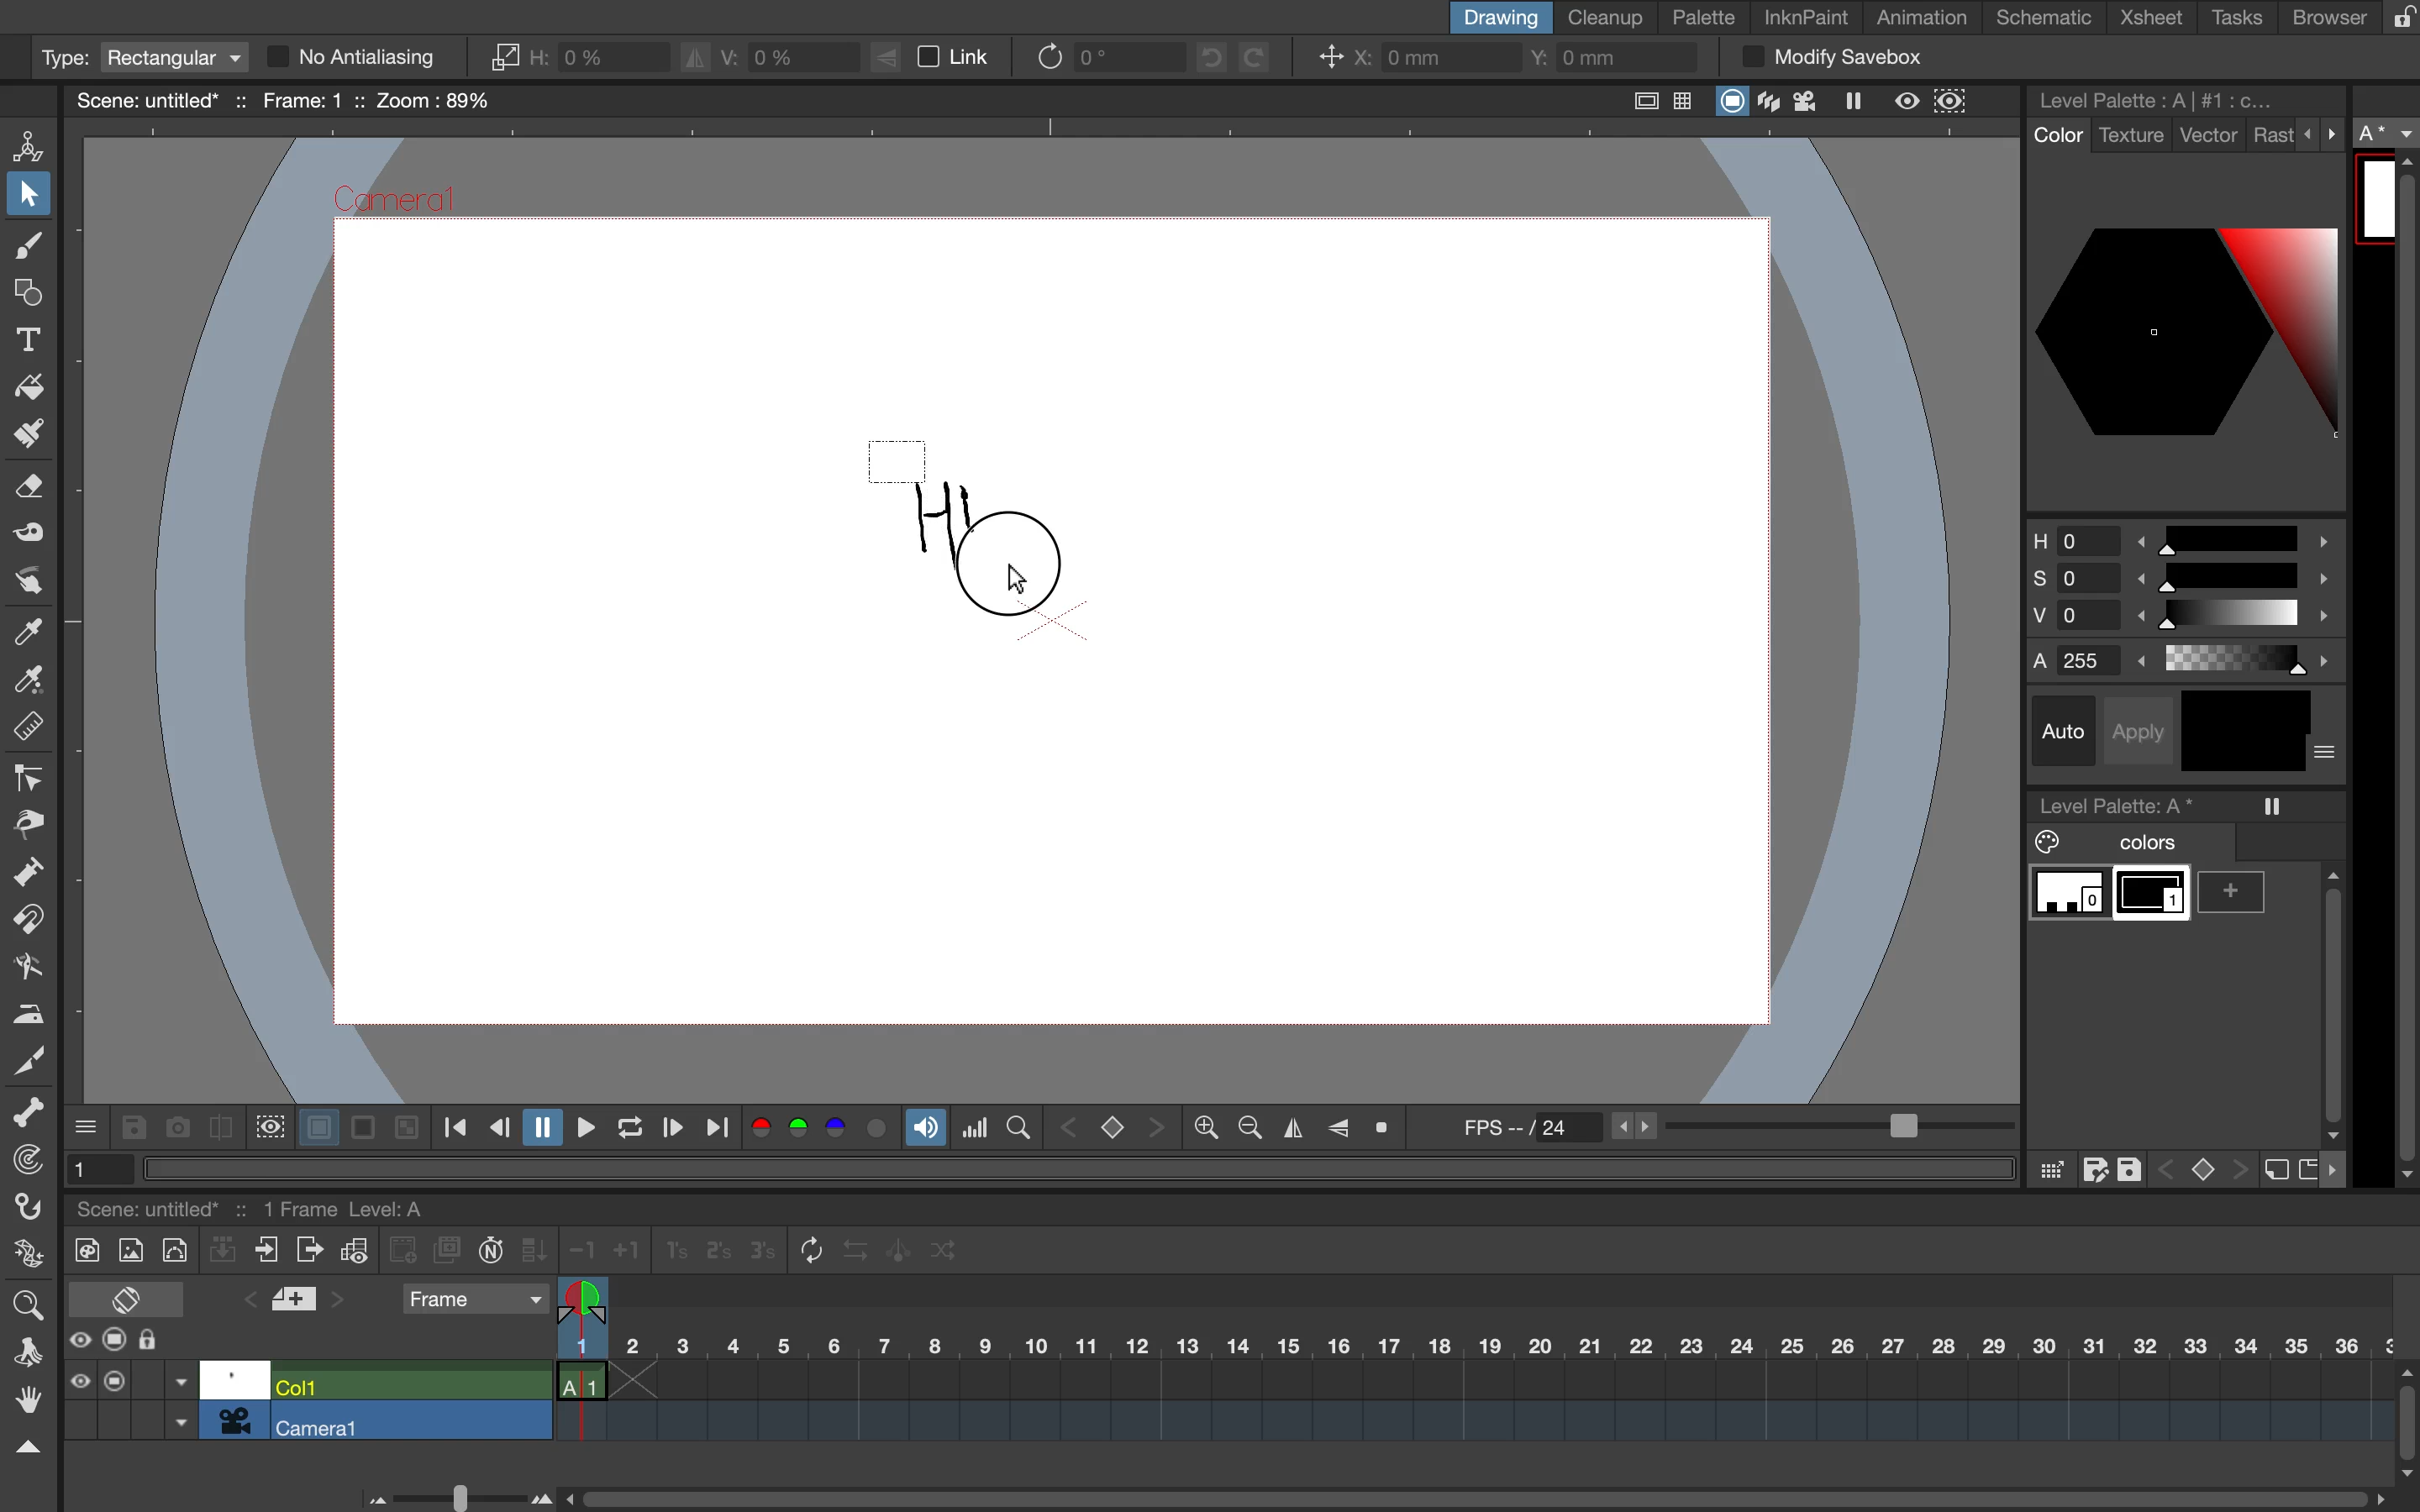 The width and height of the screenshot is (2420, 1512). What do you see at coordinates (720, 1129) in the screenshot?
I see `last frame` at bounding box center [720, 1129].